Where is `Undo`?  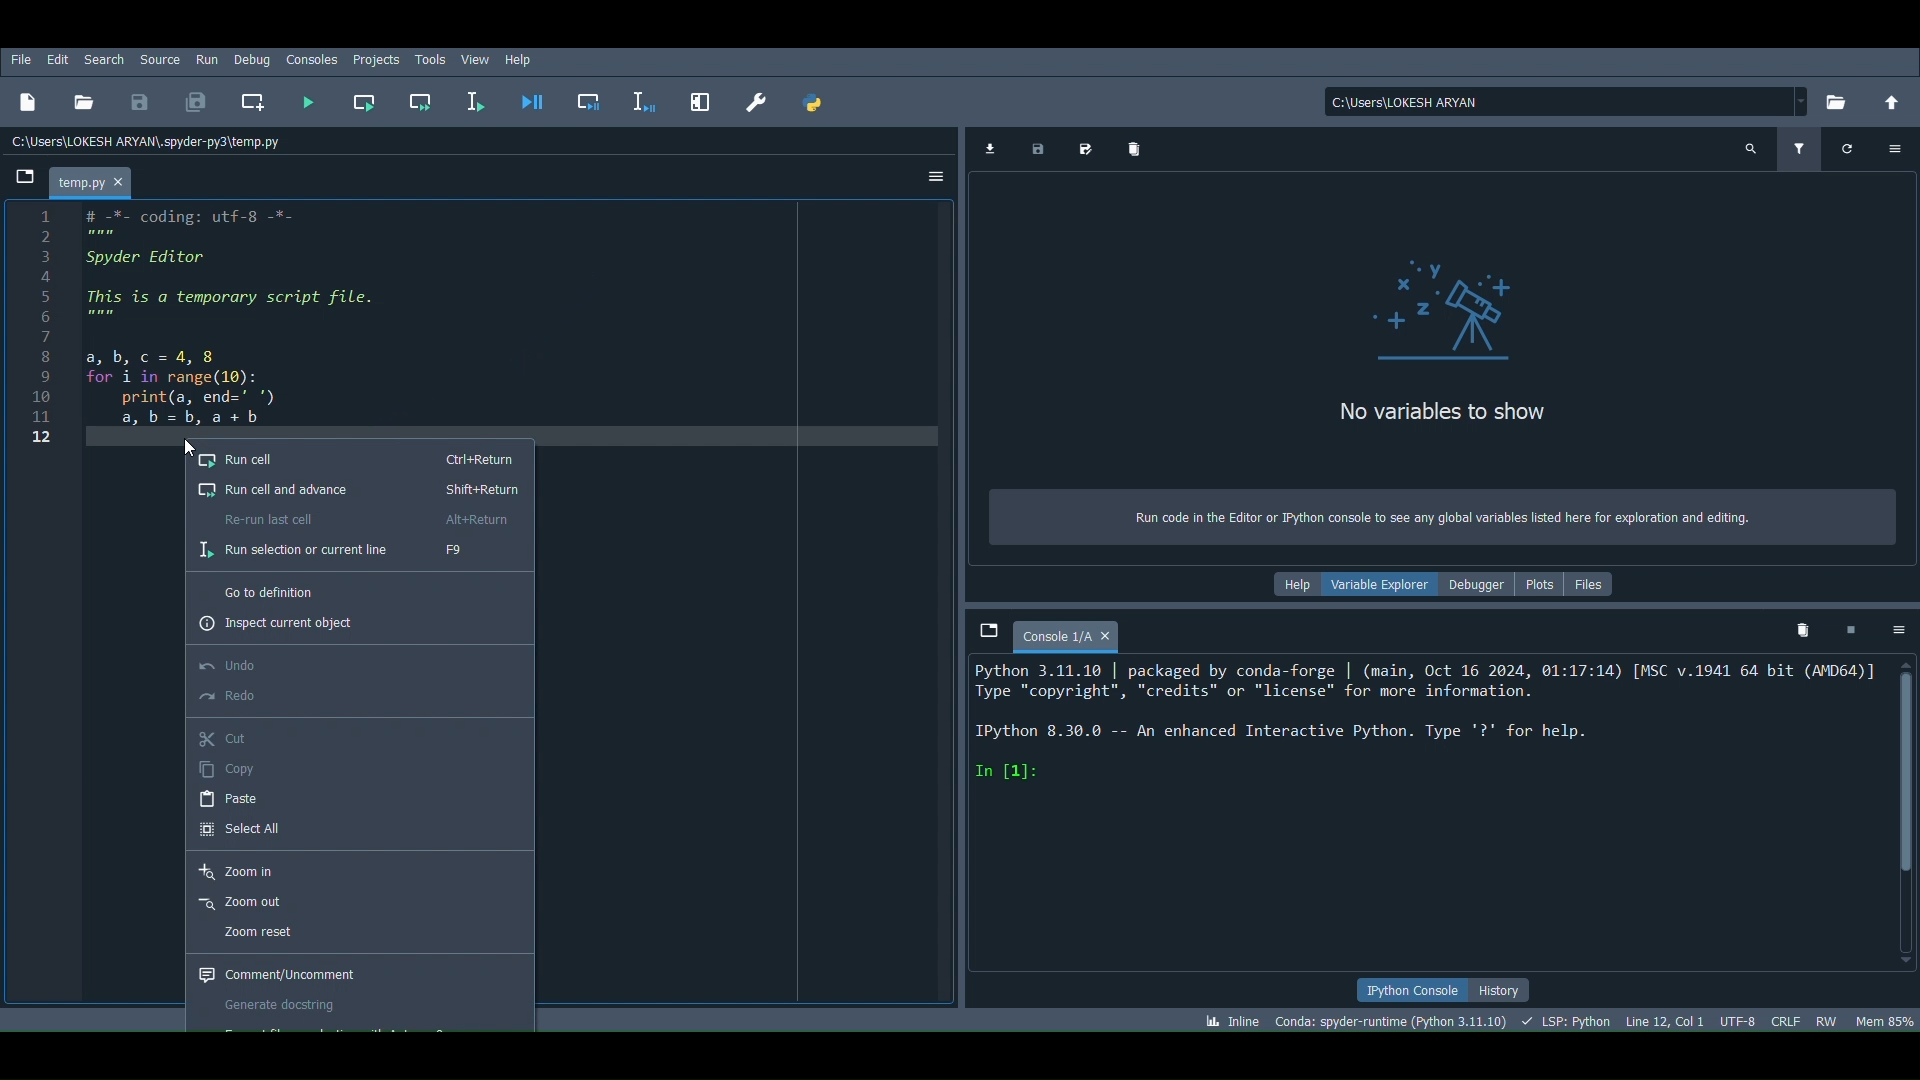
Undo is located at coordinates (360, 660).